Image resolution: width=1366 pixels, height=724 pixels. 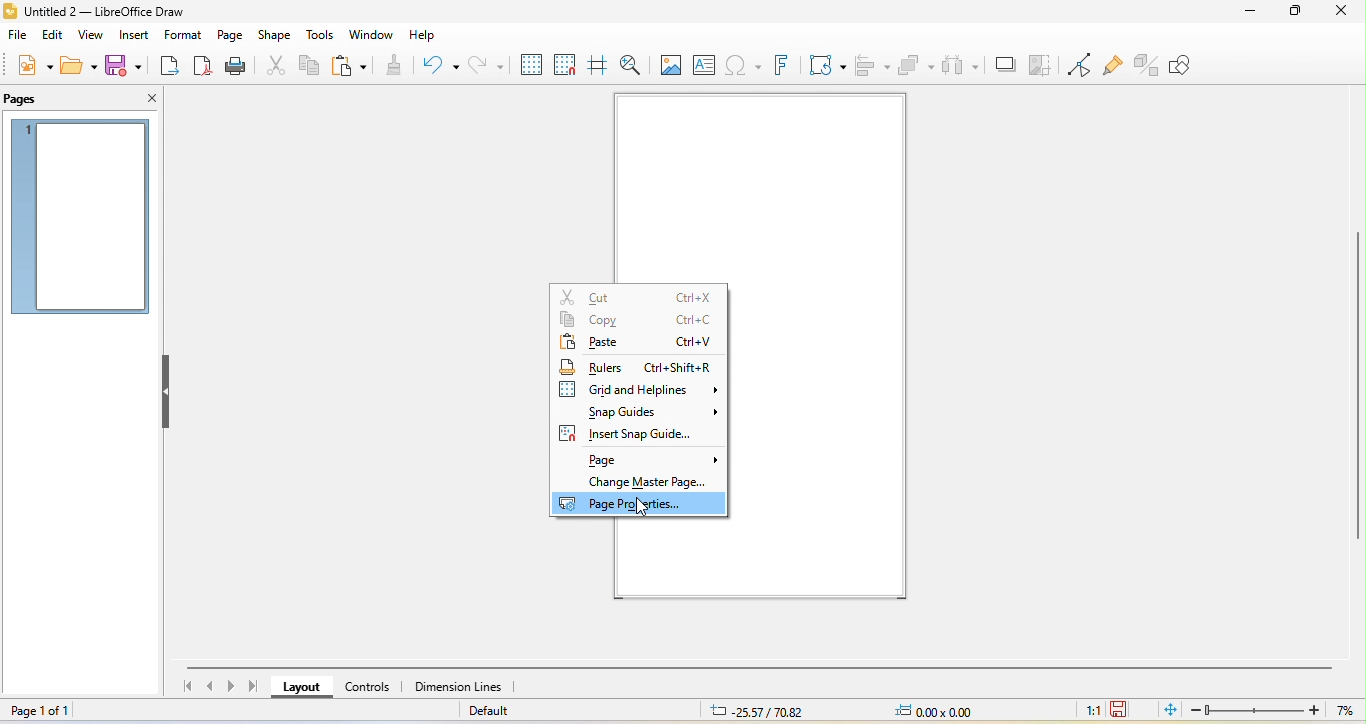 I want to click on 1:1, so click(x=1089, y=709).